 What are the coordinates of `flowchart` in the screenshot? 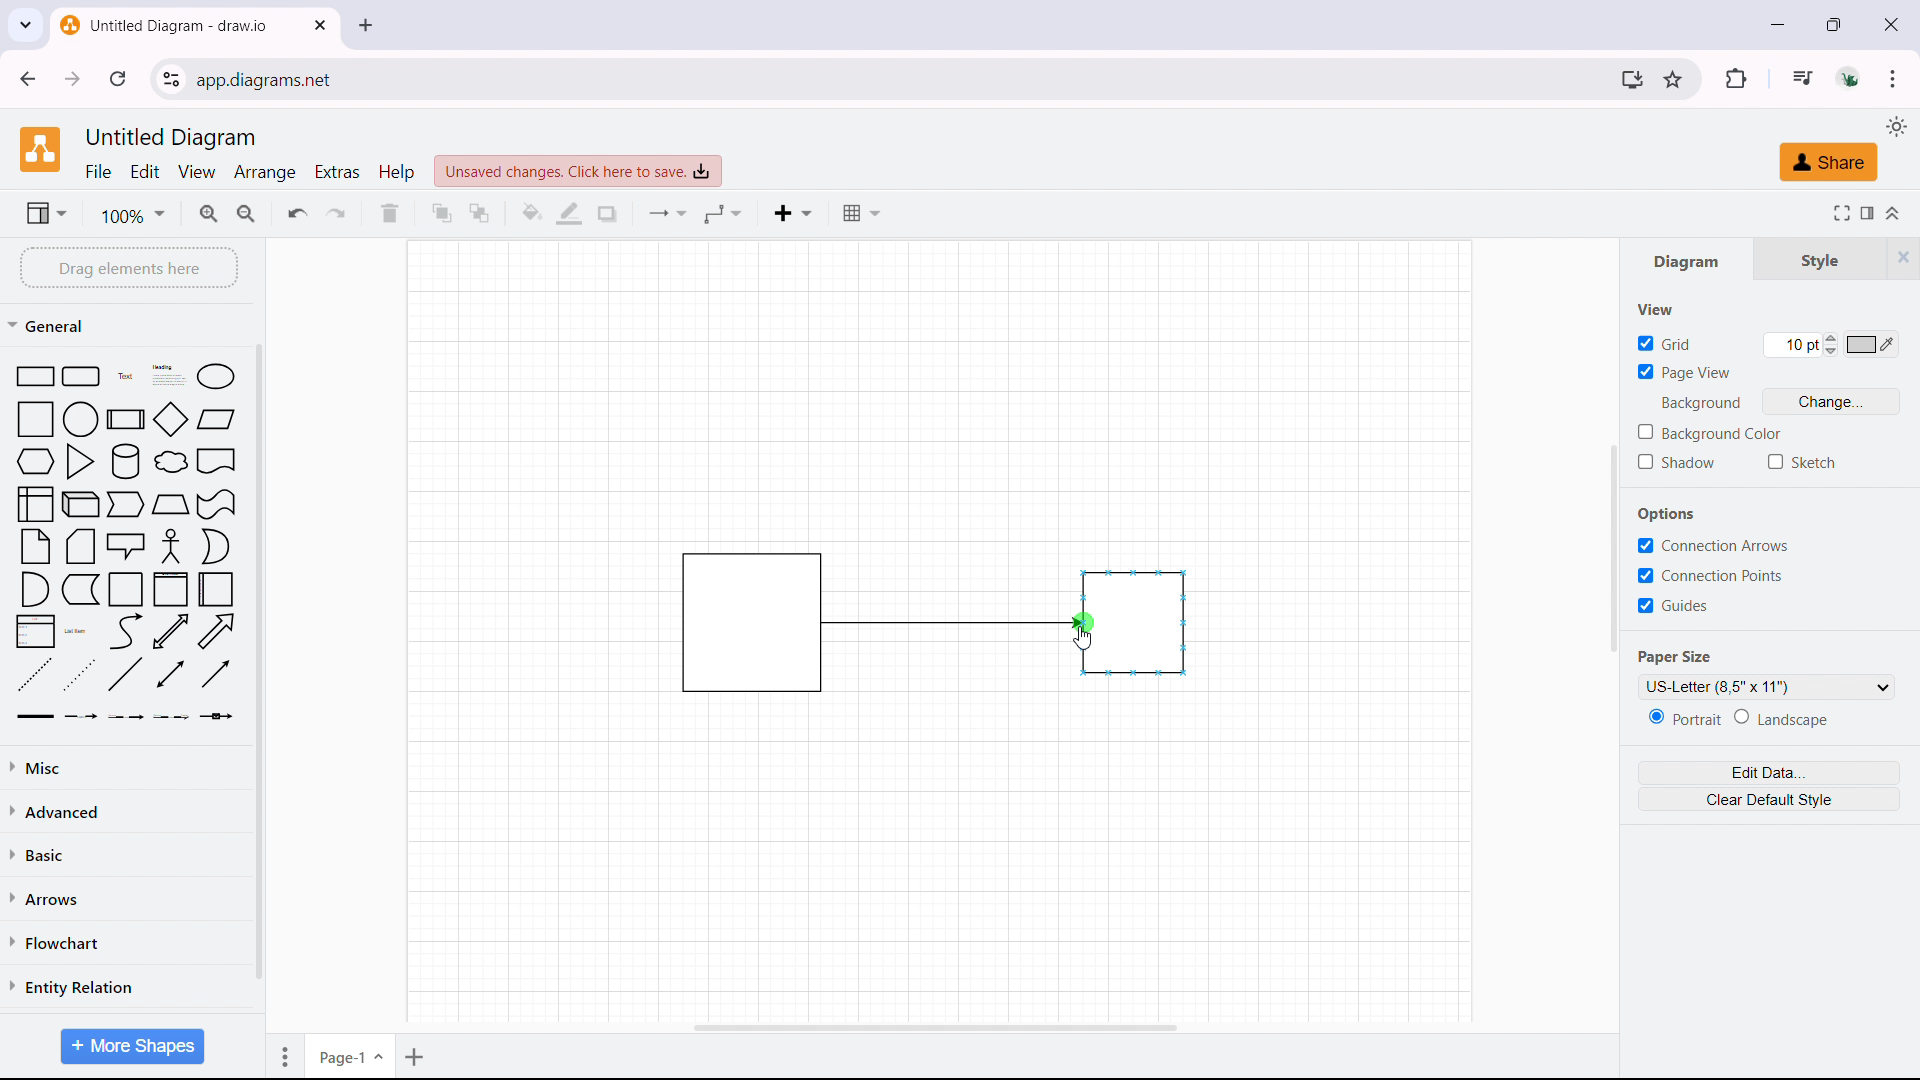 It's located at (125, 941).